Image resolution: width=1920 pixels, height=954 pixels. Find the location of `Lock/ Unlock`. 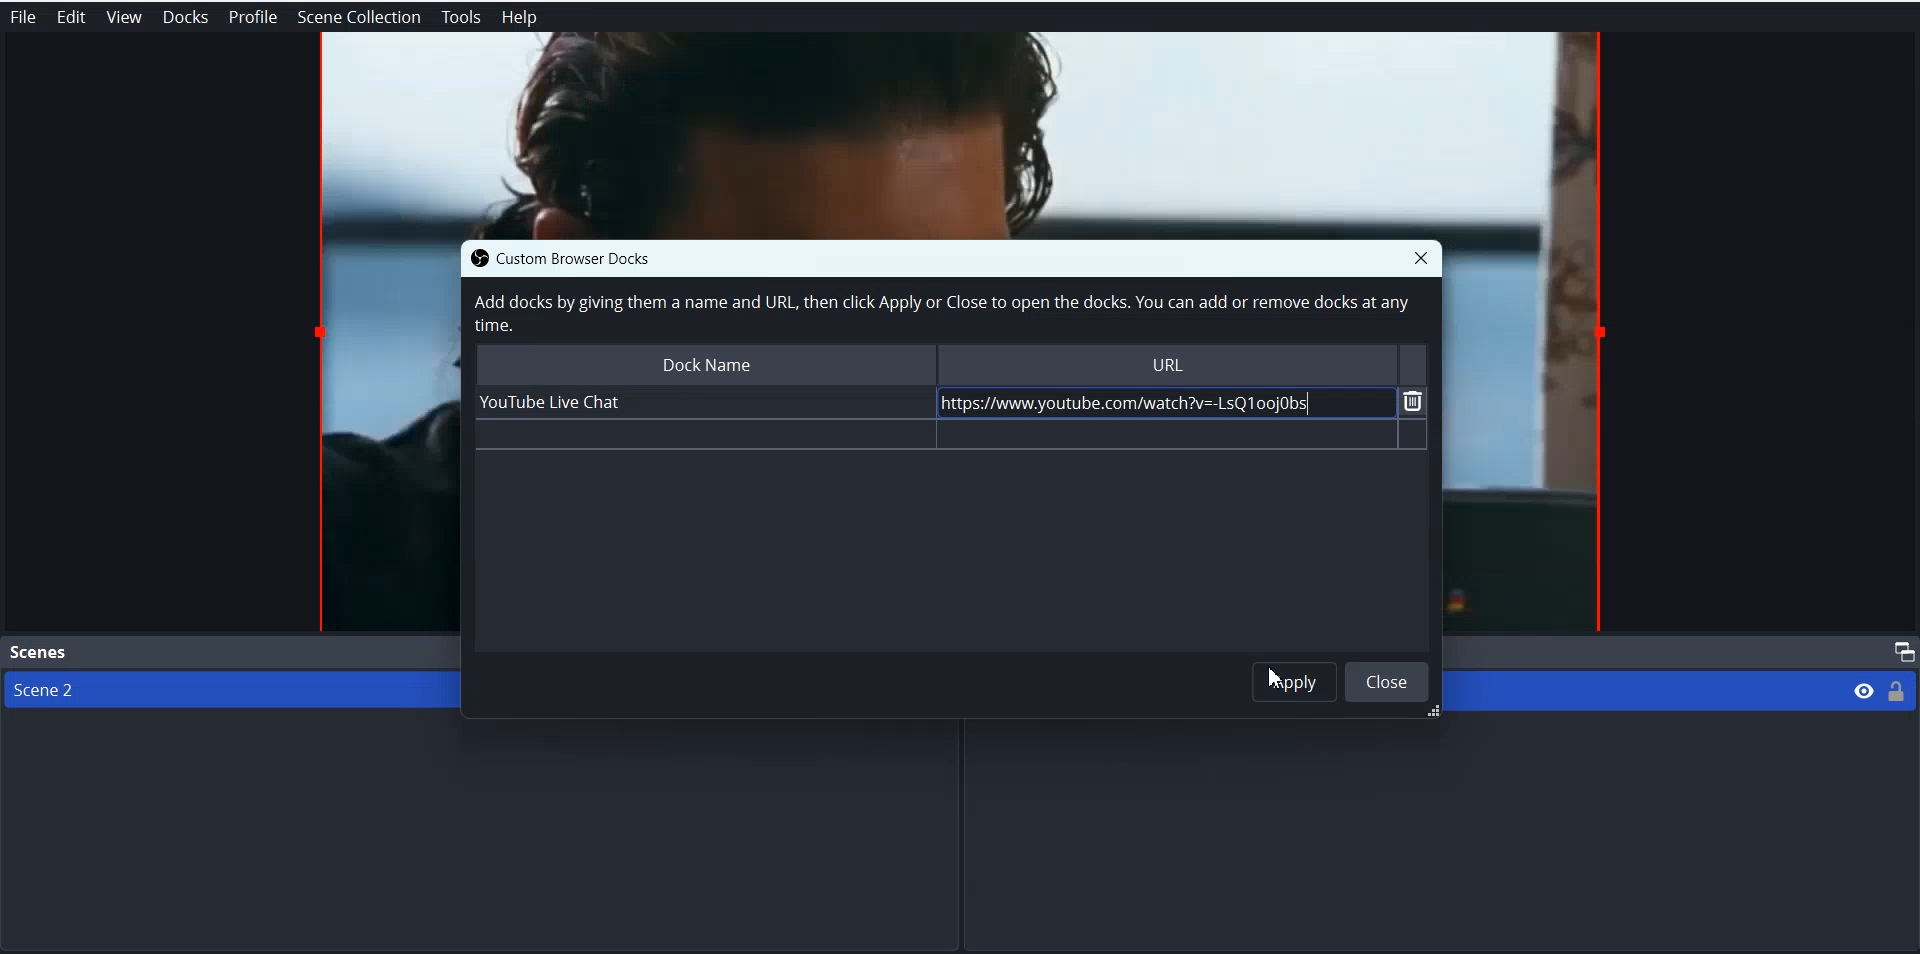

Lock/ Unlock is located at coordinates (1897, 690).